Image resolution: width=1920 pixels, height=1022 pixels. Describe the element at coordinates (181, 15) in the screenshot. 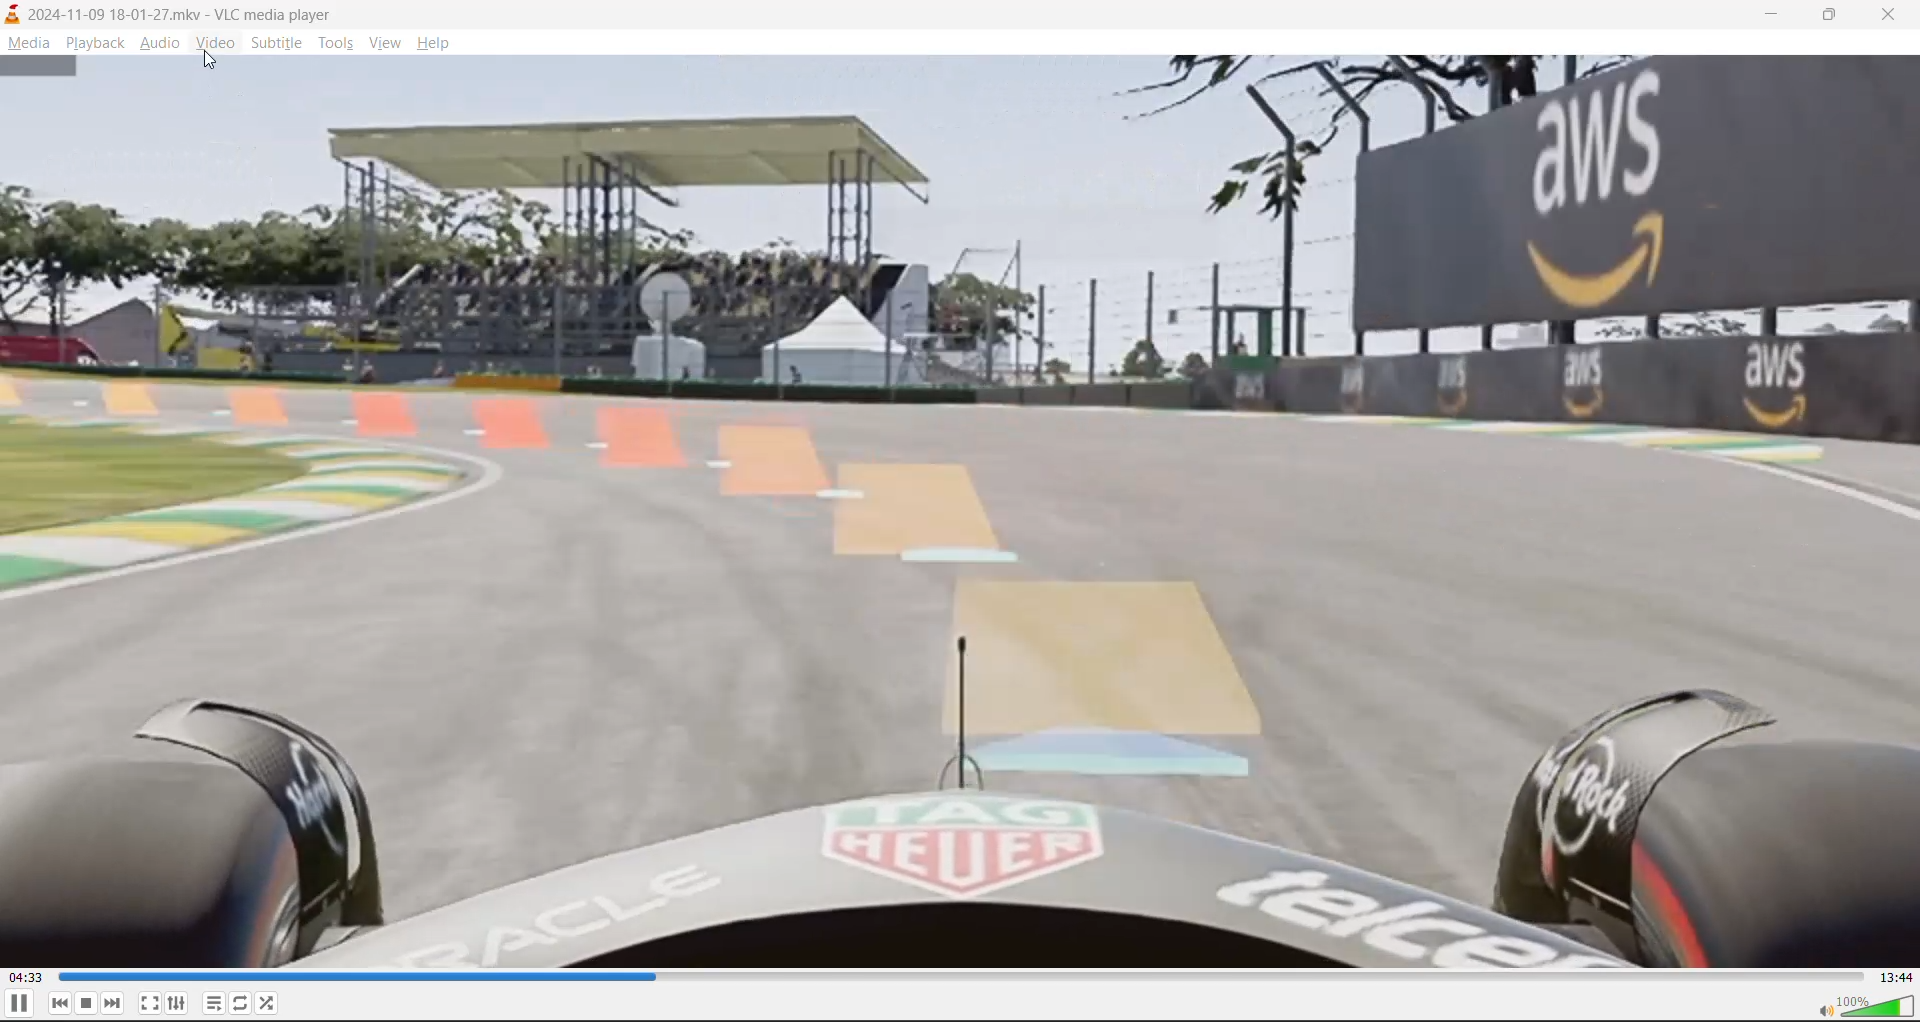

I see `track name and app name` at that location.